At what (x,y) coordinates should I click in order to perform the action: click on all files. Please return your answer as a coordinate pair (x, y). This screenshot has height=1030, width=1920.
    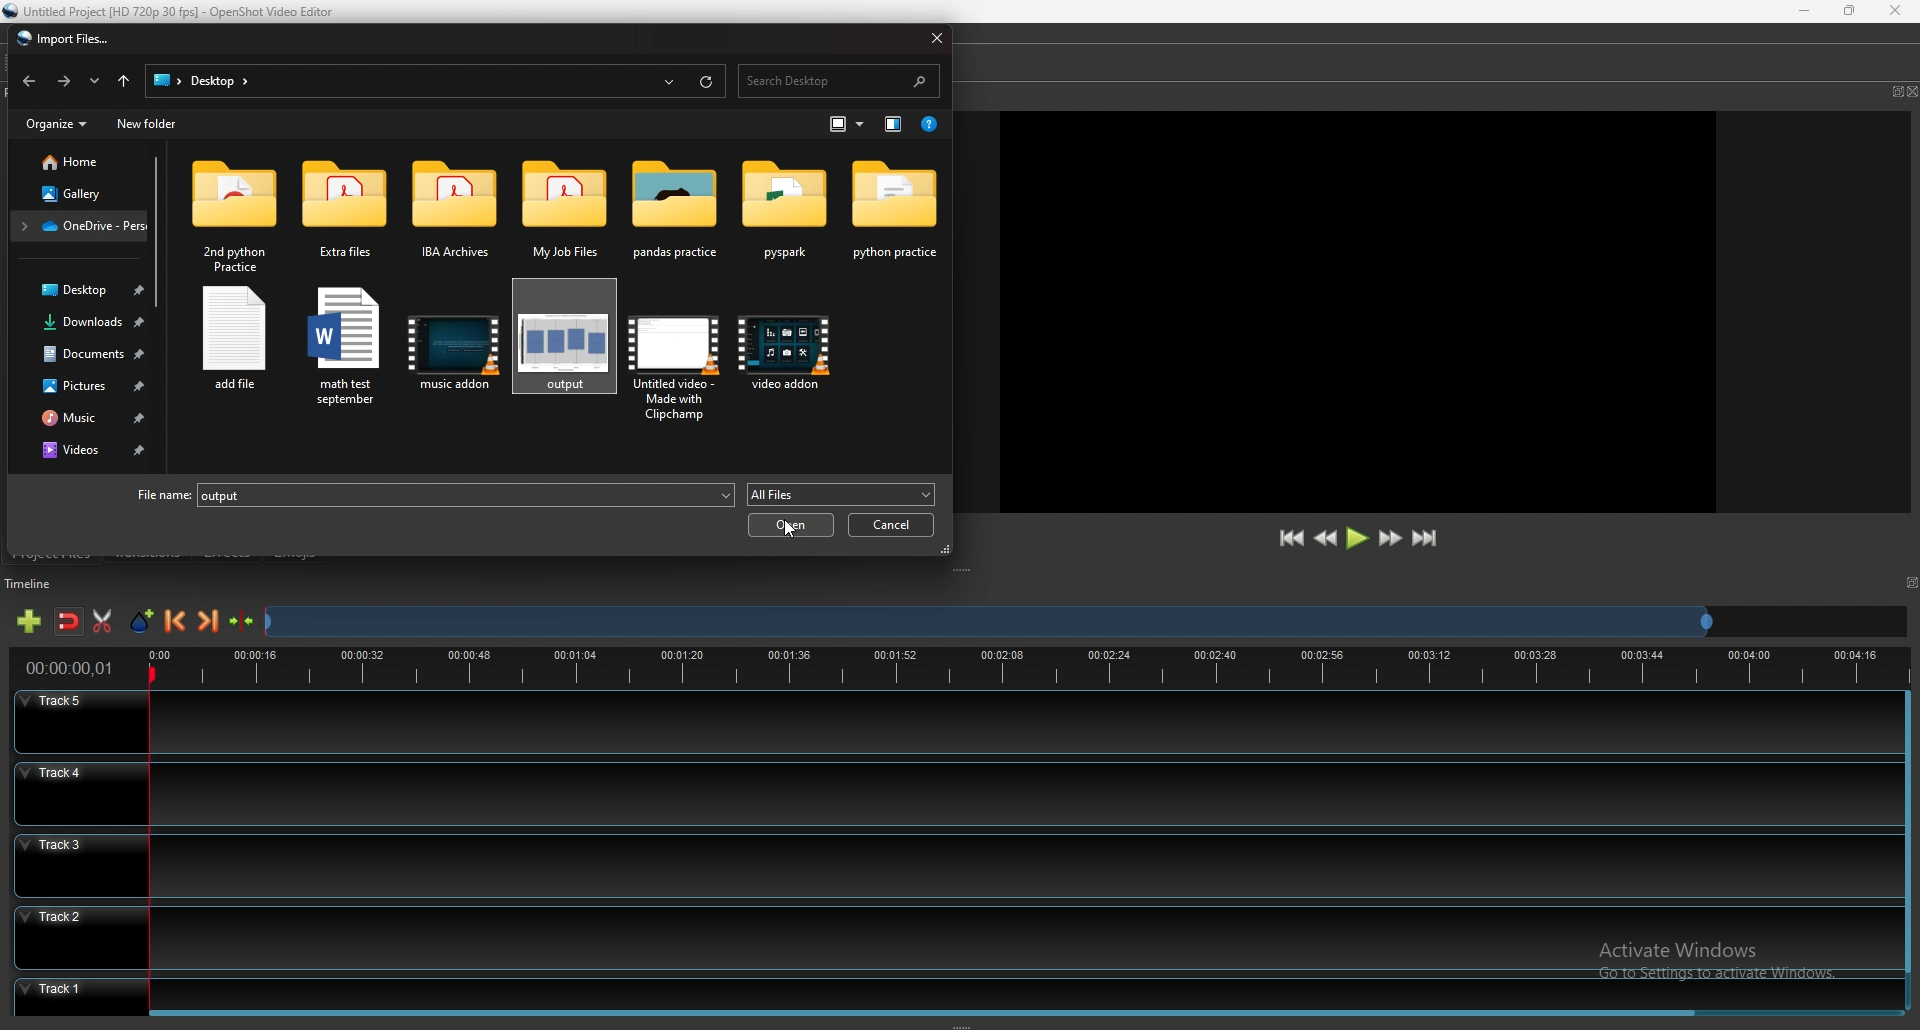
    Looking at the image, I should click on (842, 495).